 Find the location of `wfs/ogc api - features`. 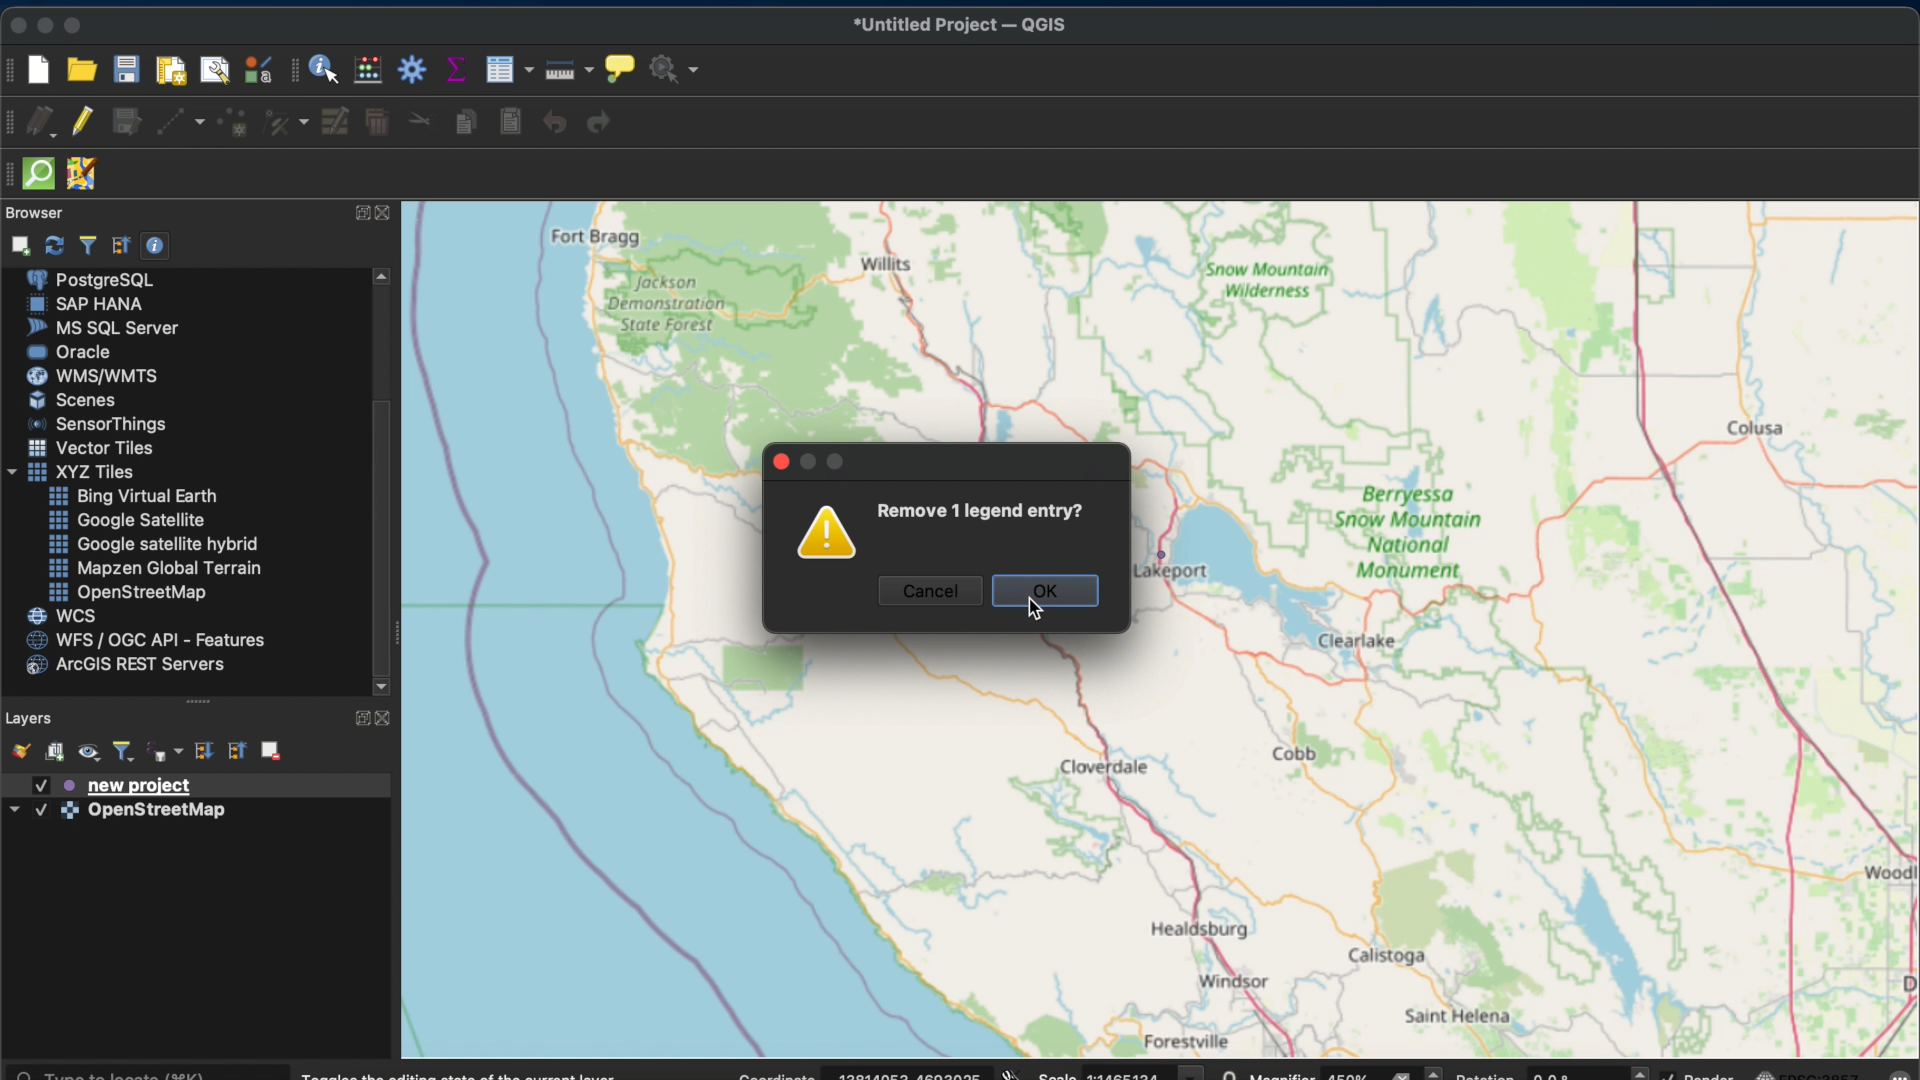

wfs/ogc api - features is located at coordinates (141, 641).